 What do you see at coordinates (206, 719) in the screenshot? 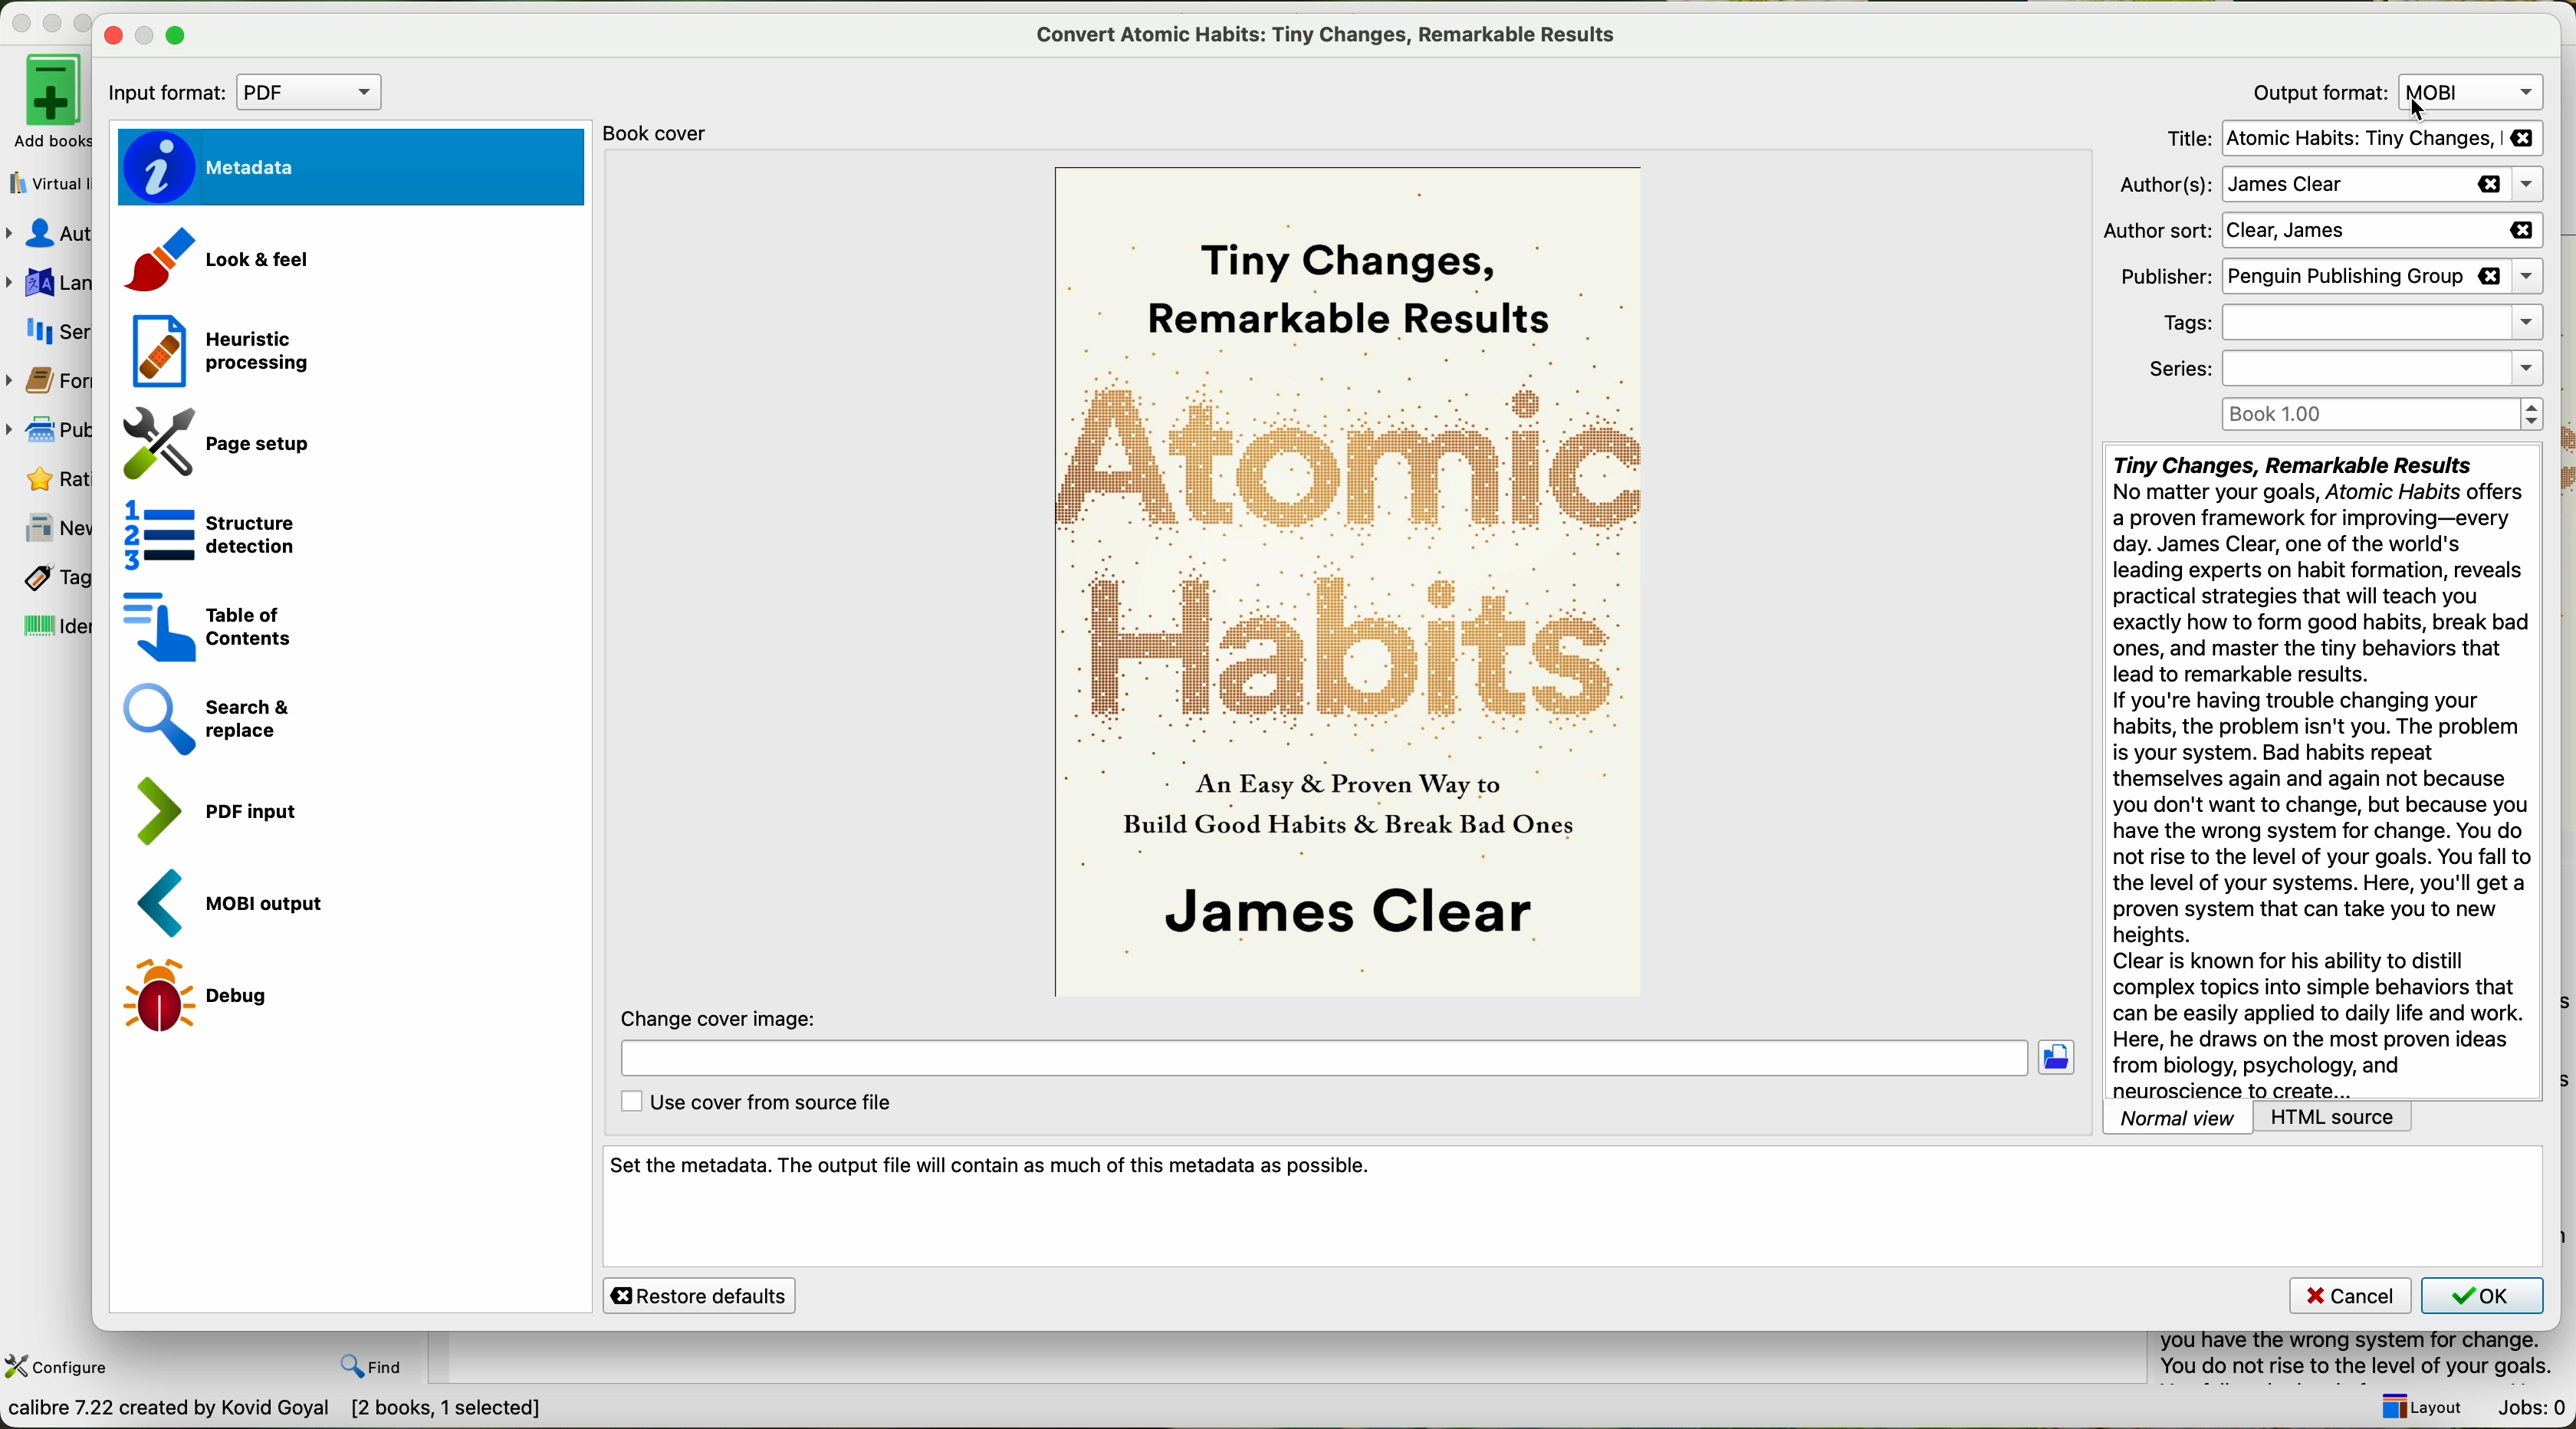
I see `search and replace` at bounding box center [206, 719].